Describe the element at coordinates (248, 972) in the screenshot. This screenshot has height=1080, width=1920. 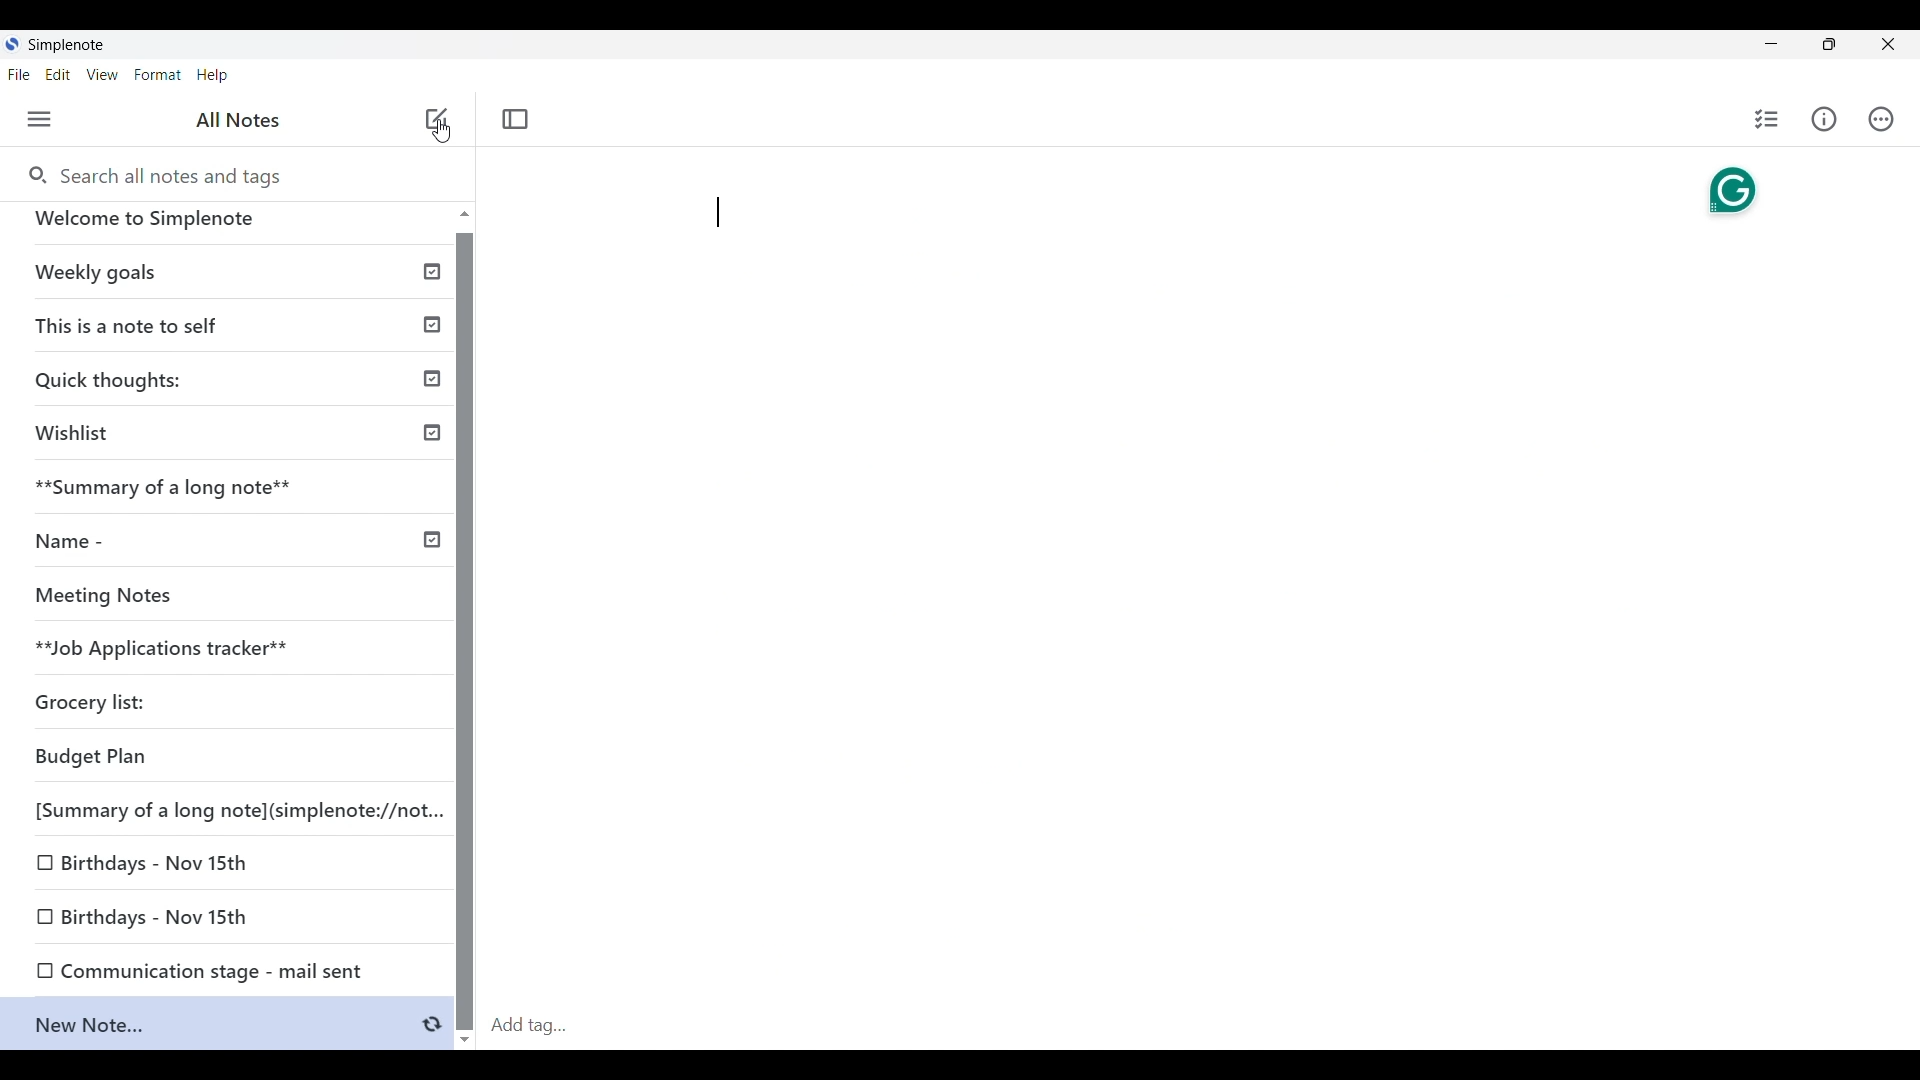
I see `Unpublished note` at that location.